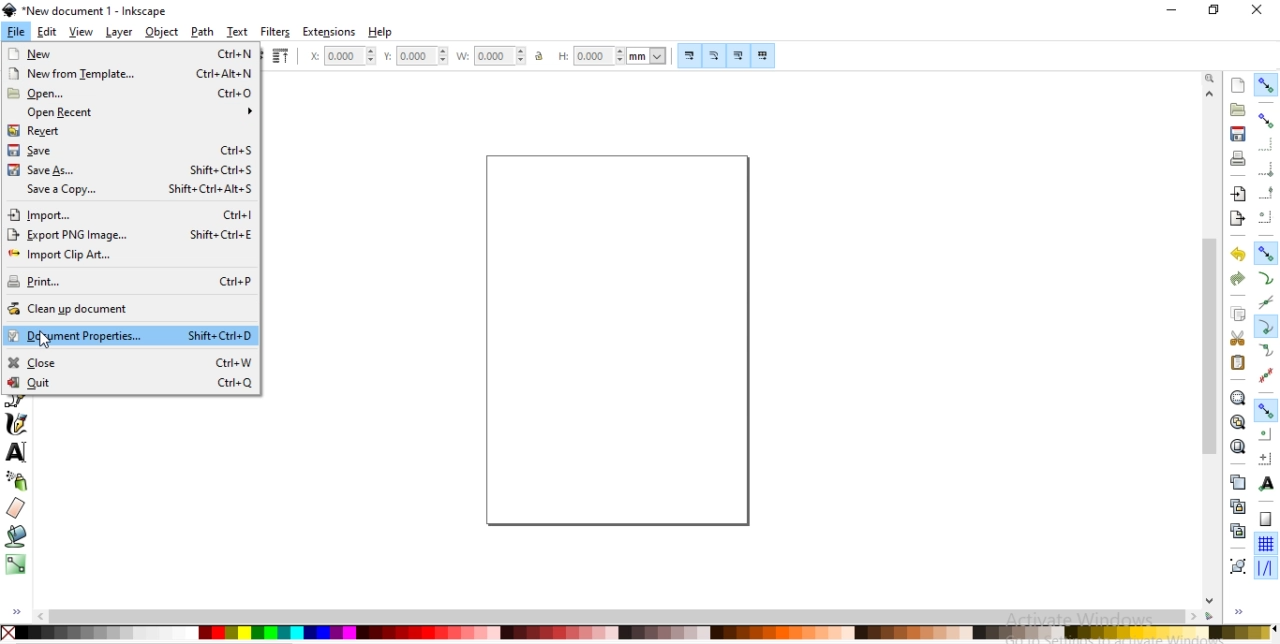 The width and height of the screenshot is (1280, 644). I want to click on document properties, so click(128, 336).